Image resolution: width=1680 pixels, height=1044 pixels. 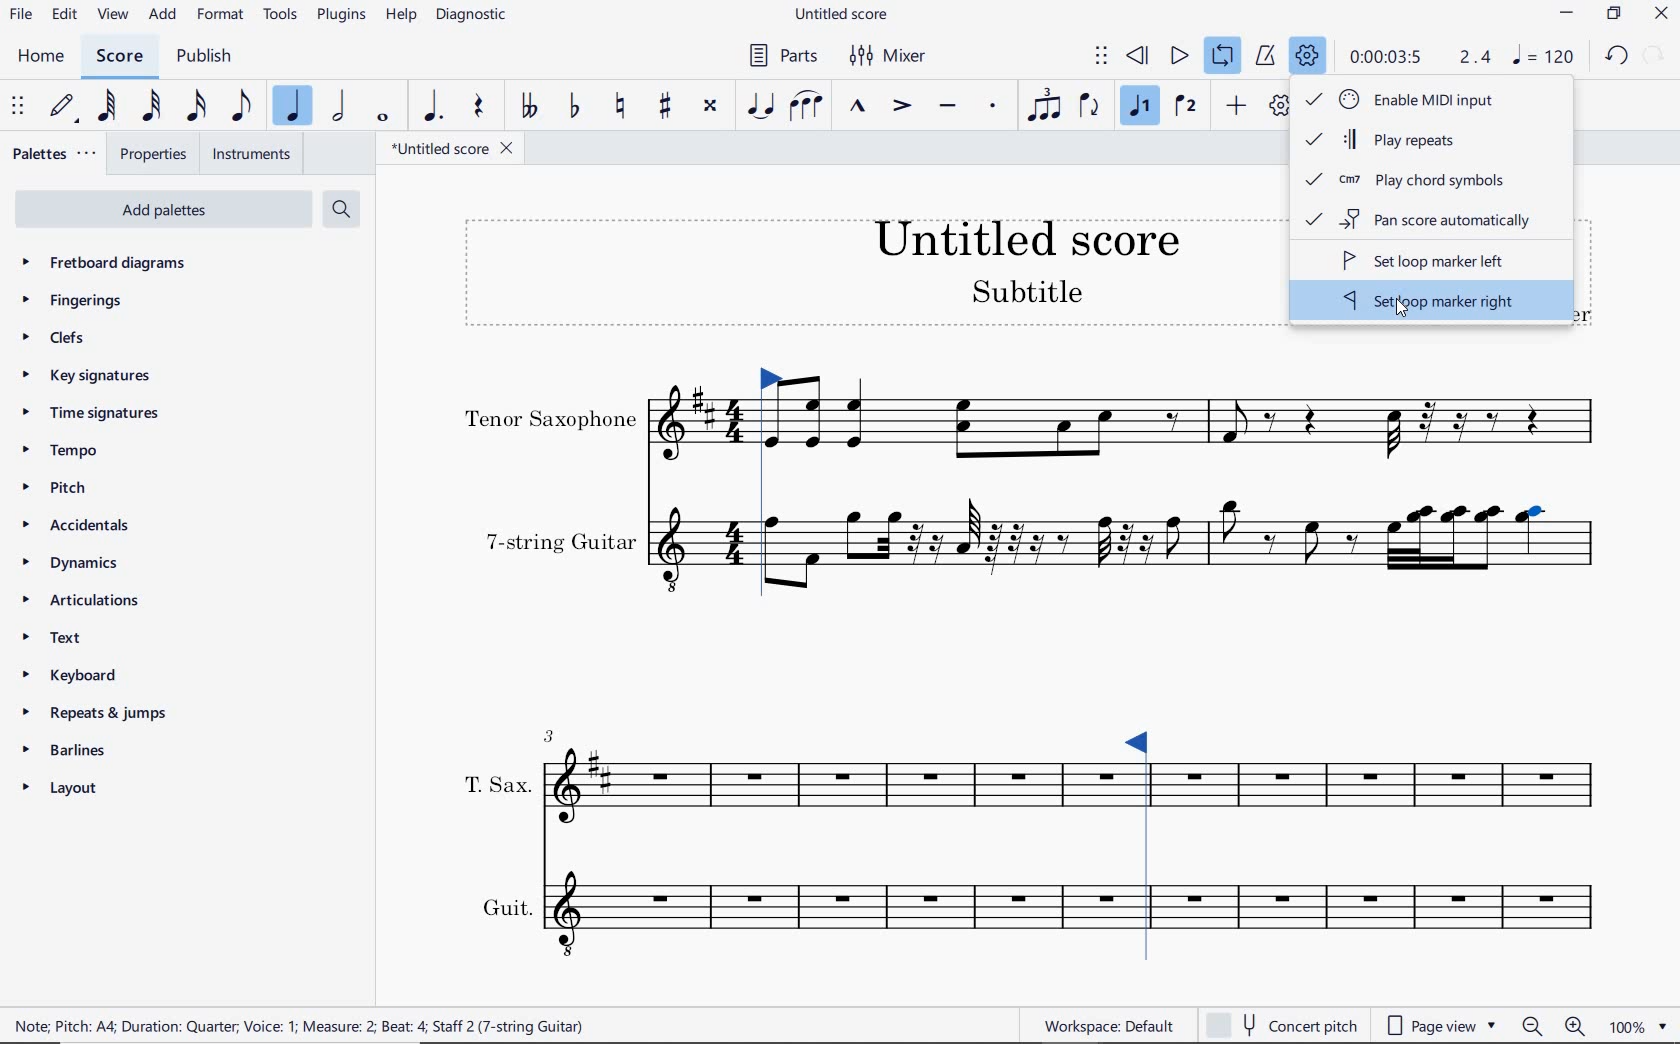 What do you see at coordinates (1236, 108) in the screenshot?
I see `ADD` at bounding box center [1236, 108].